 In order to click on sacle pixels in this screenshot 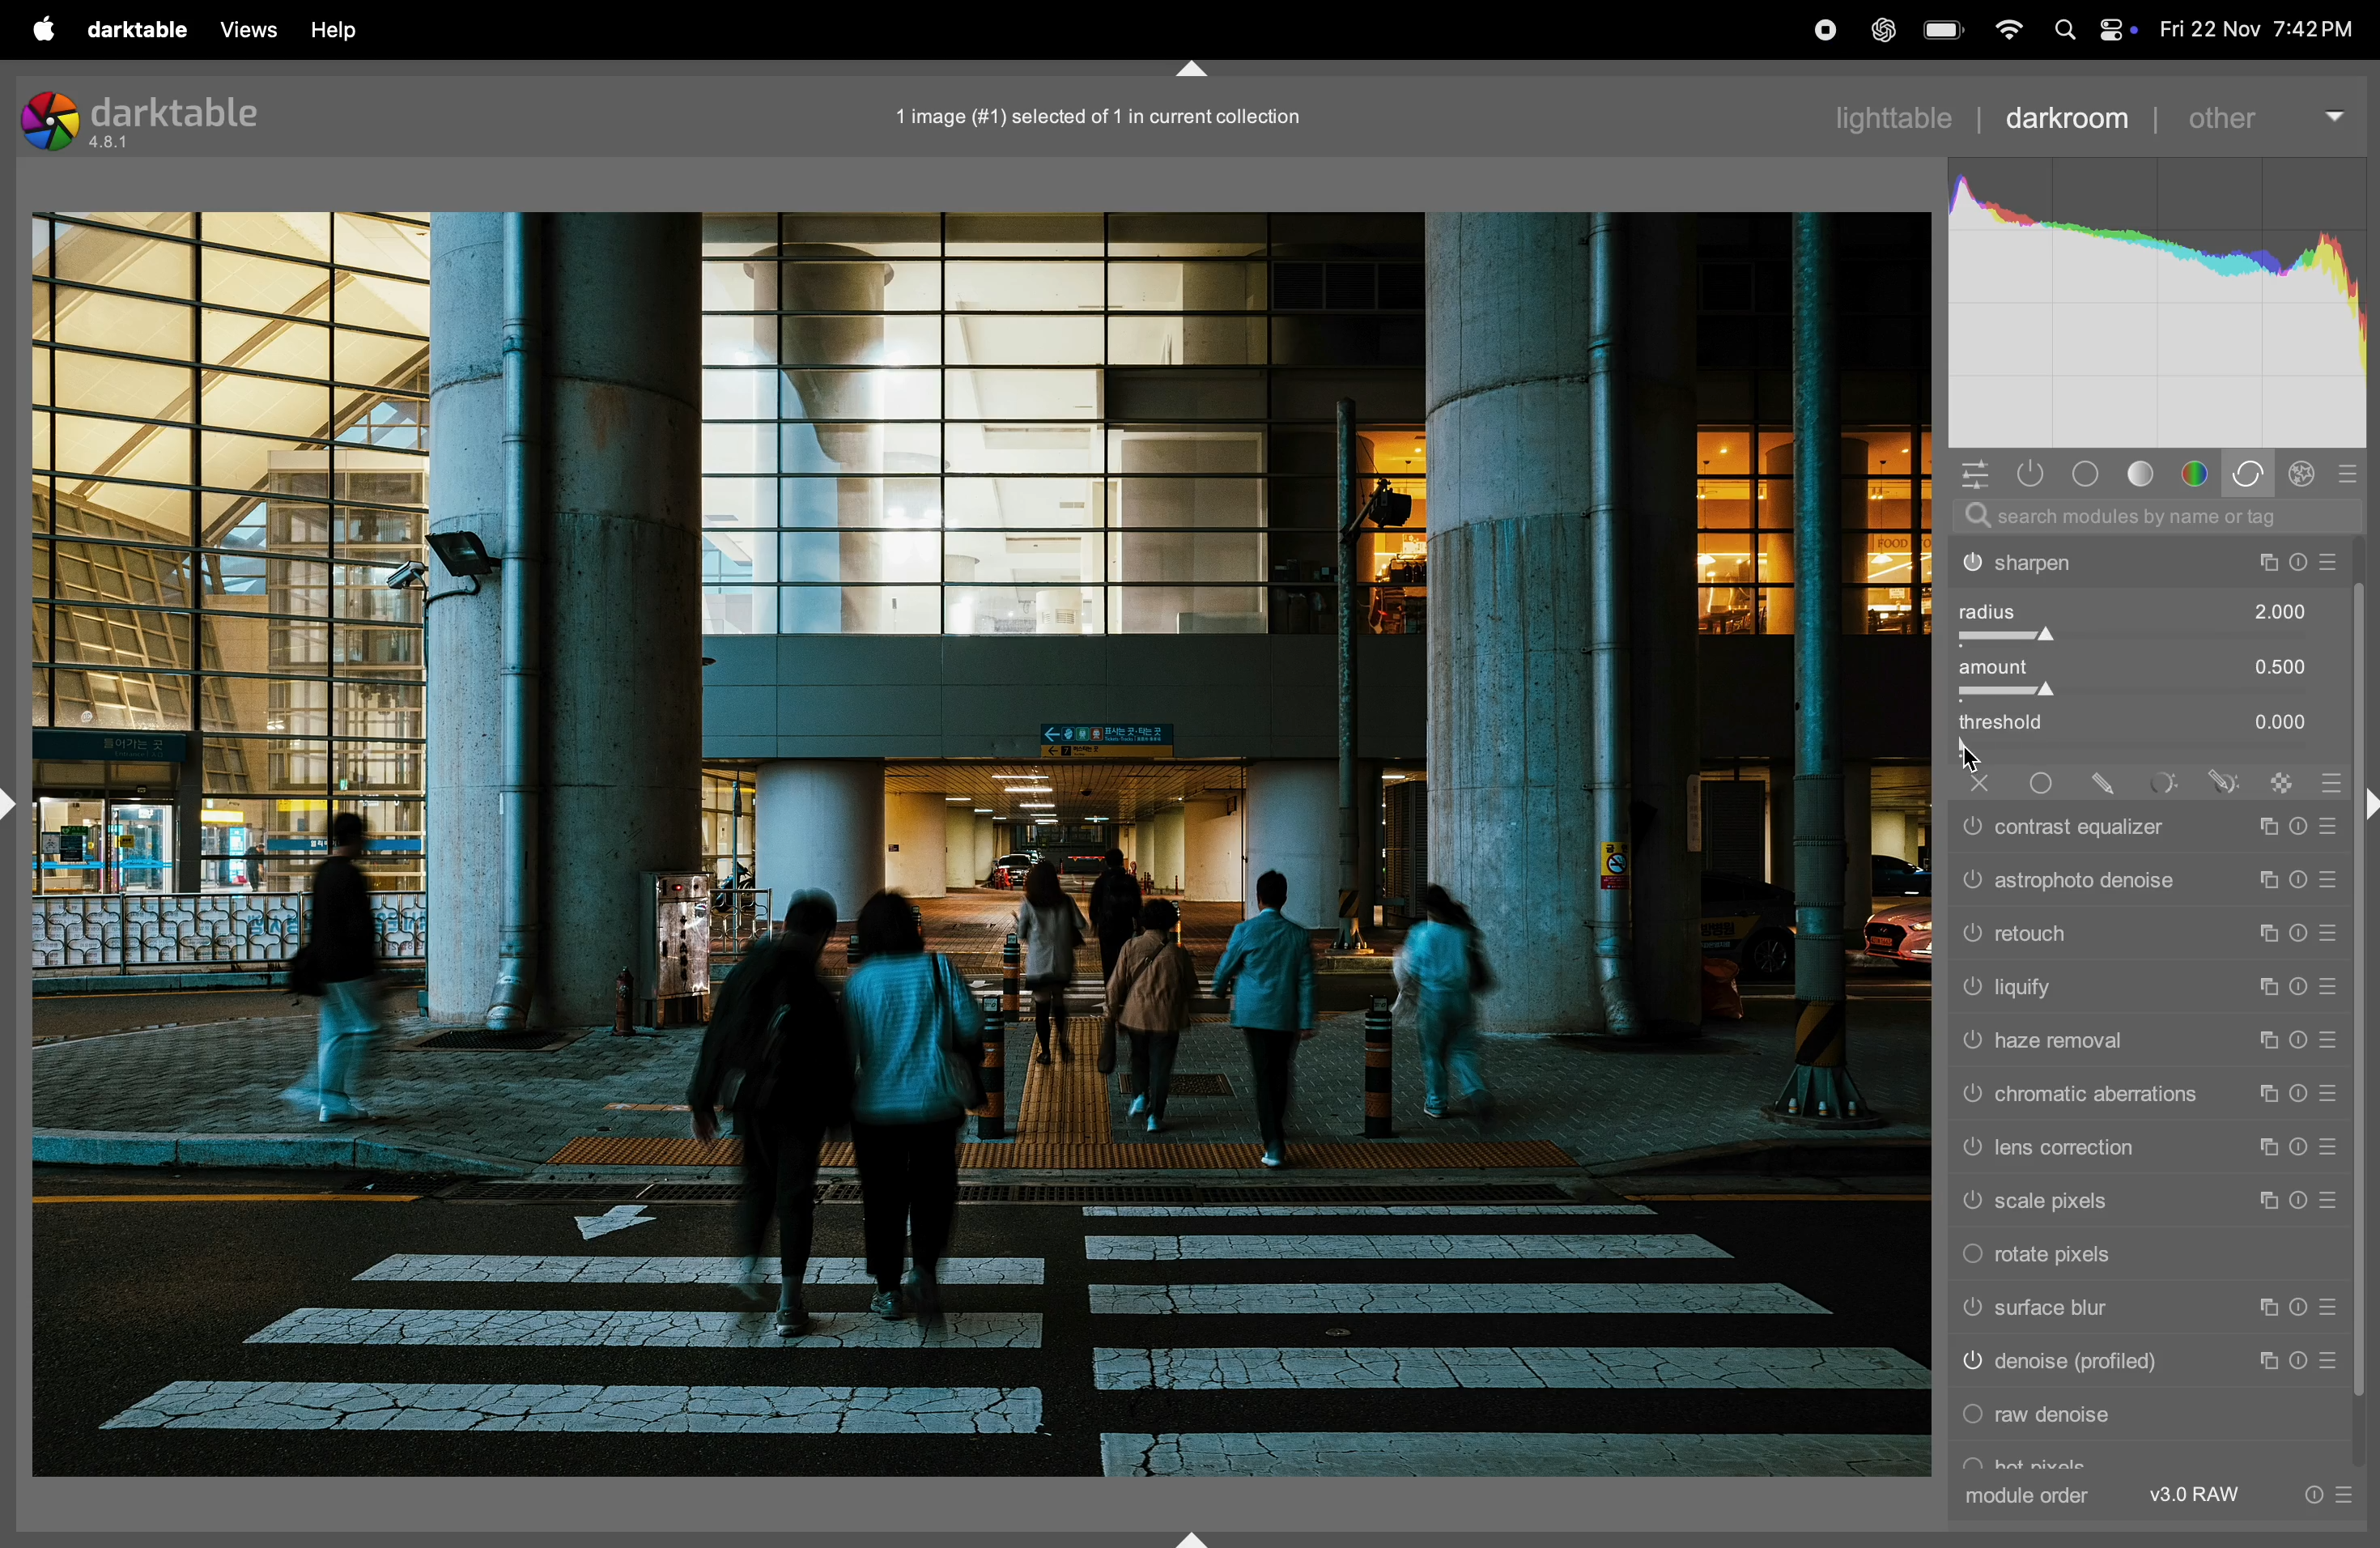, I will do `click(2145, 1203)`.